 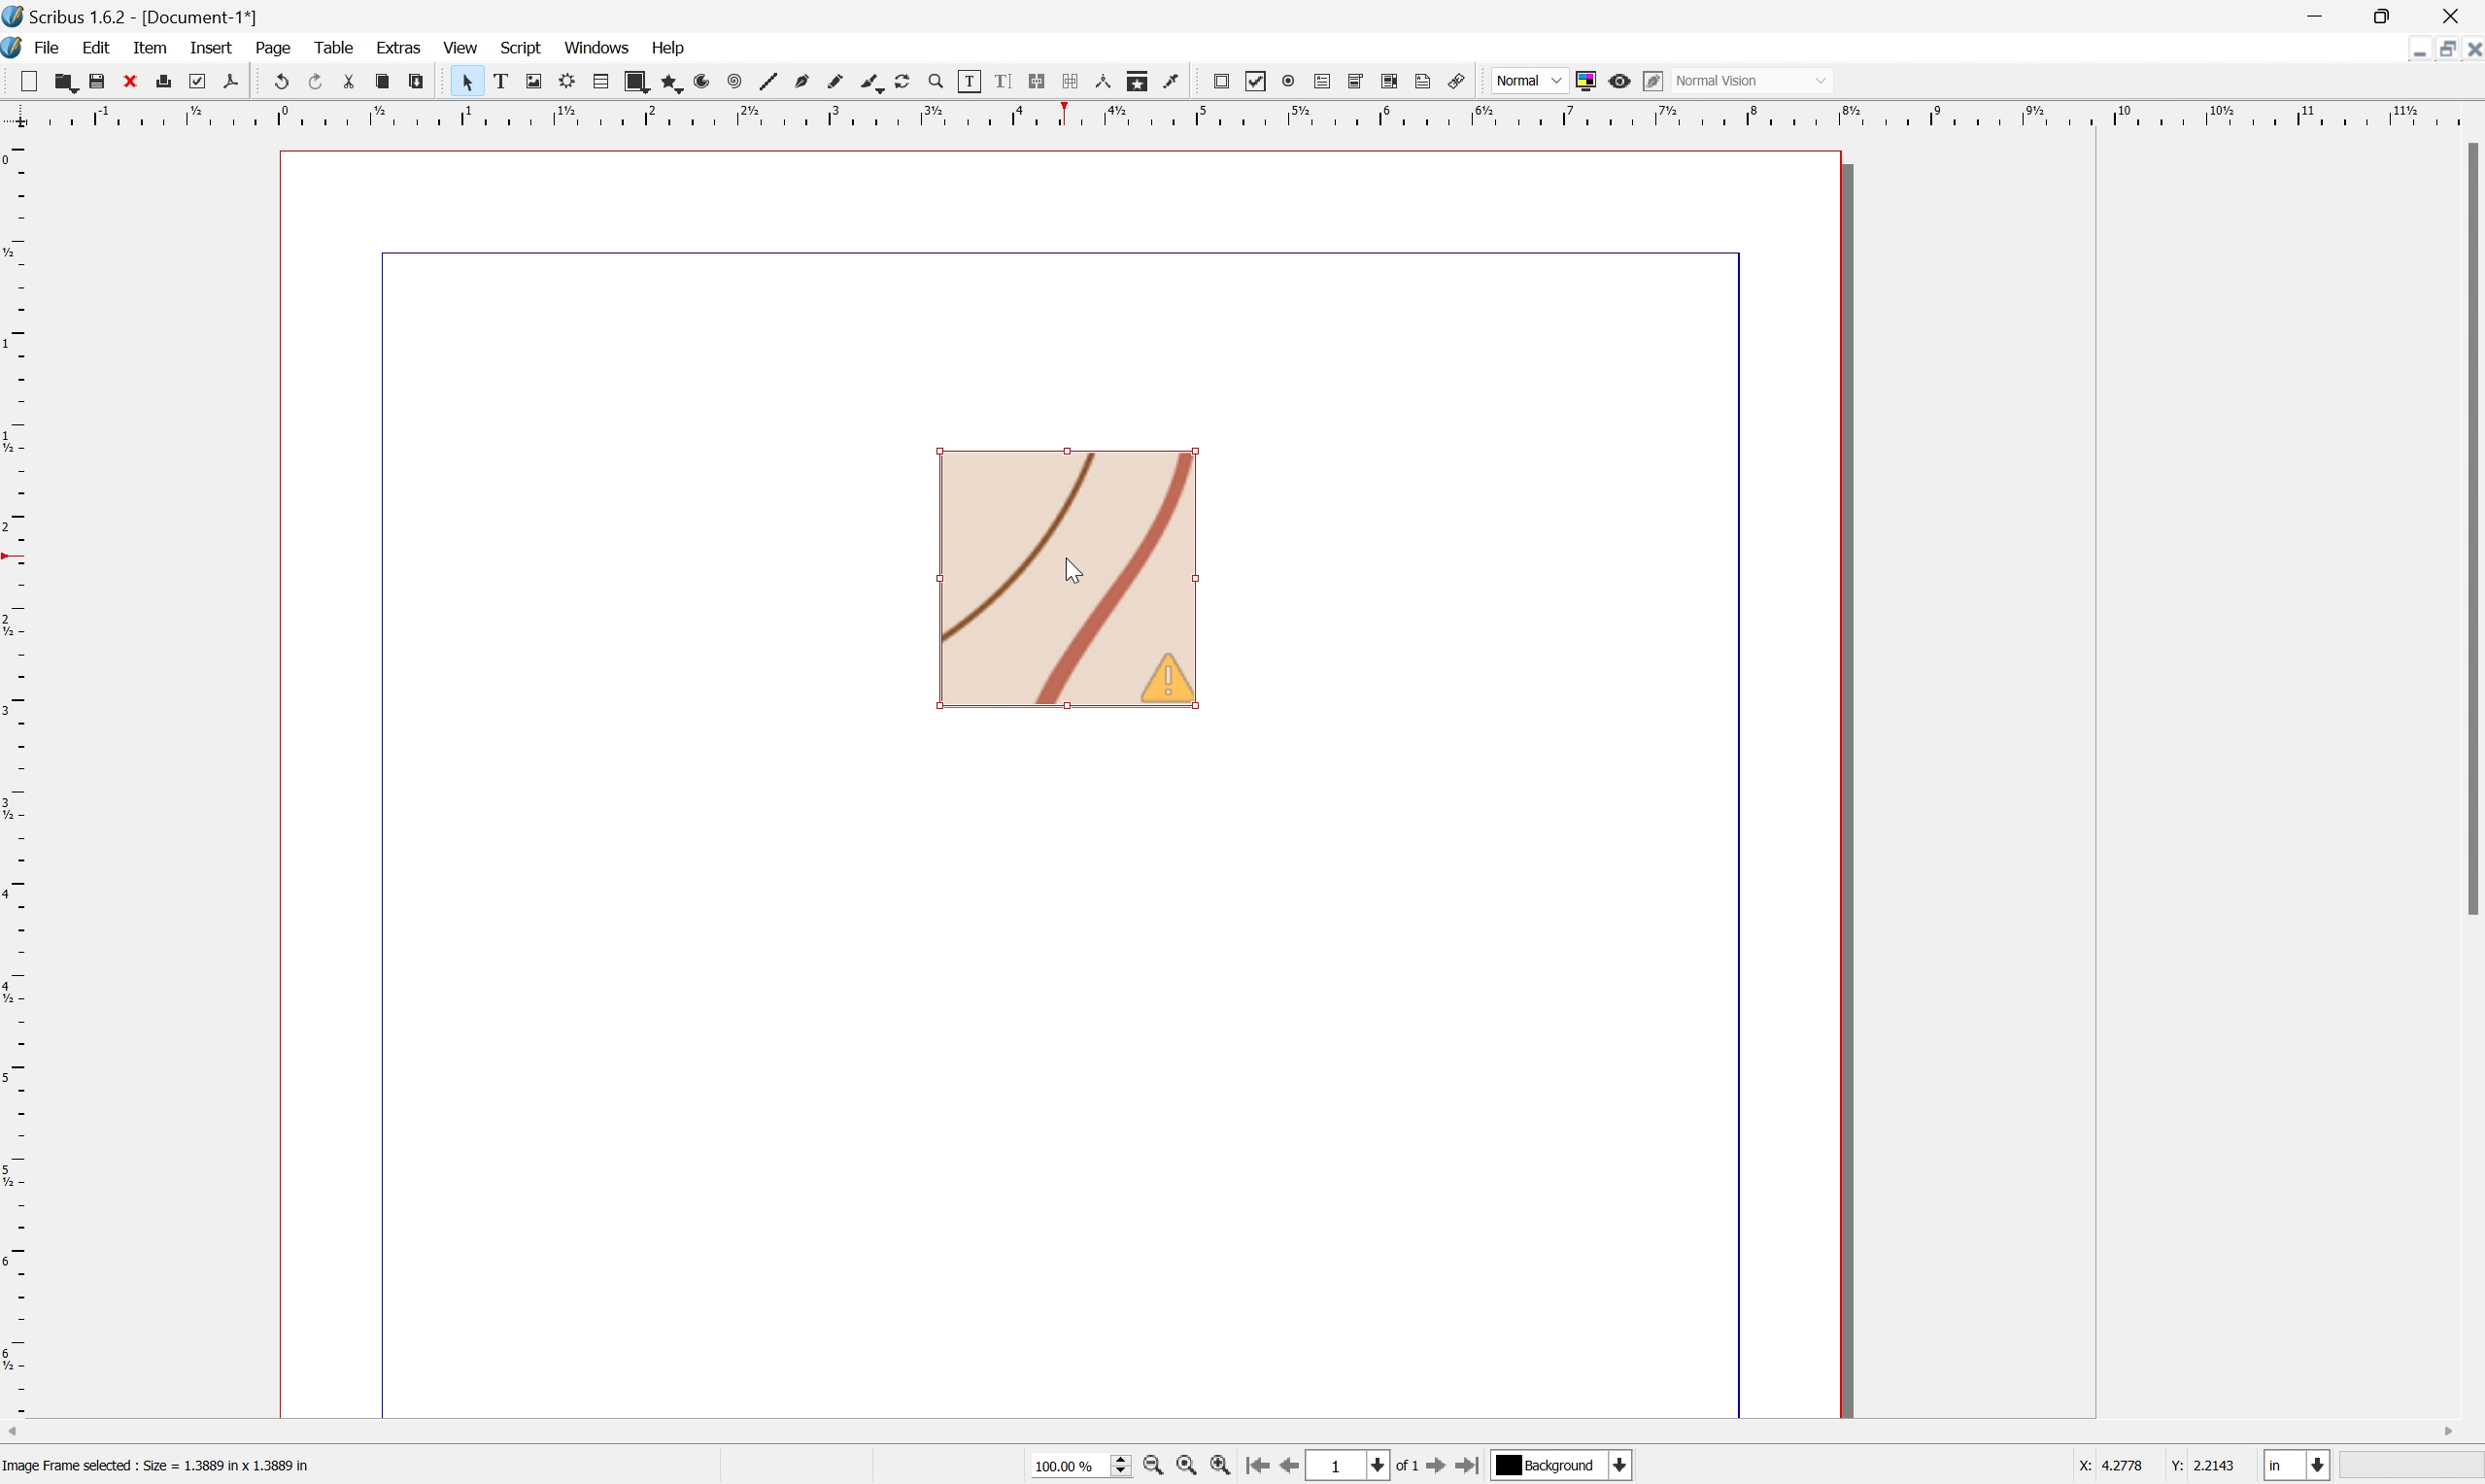 What do you see at coordinates (1073, 571) in the screenshot?
I see `Cursor Position` at bounding box center [1073, 571].